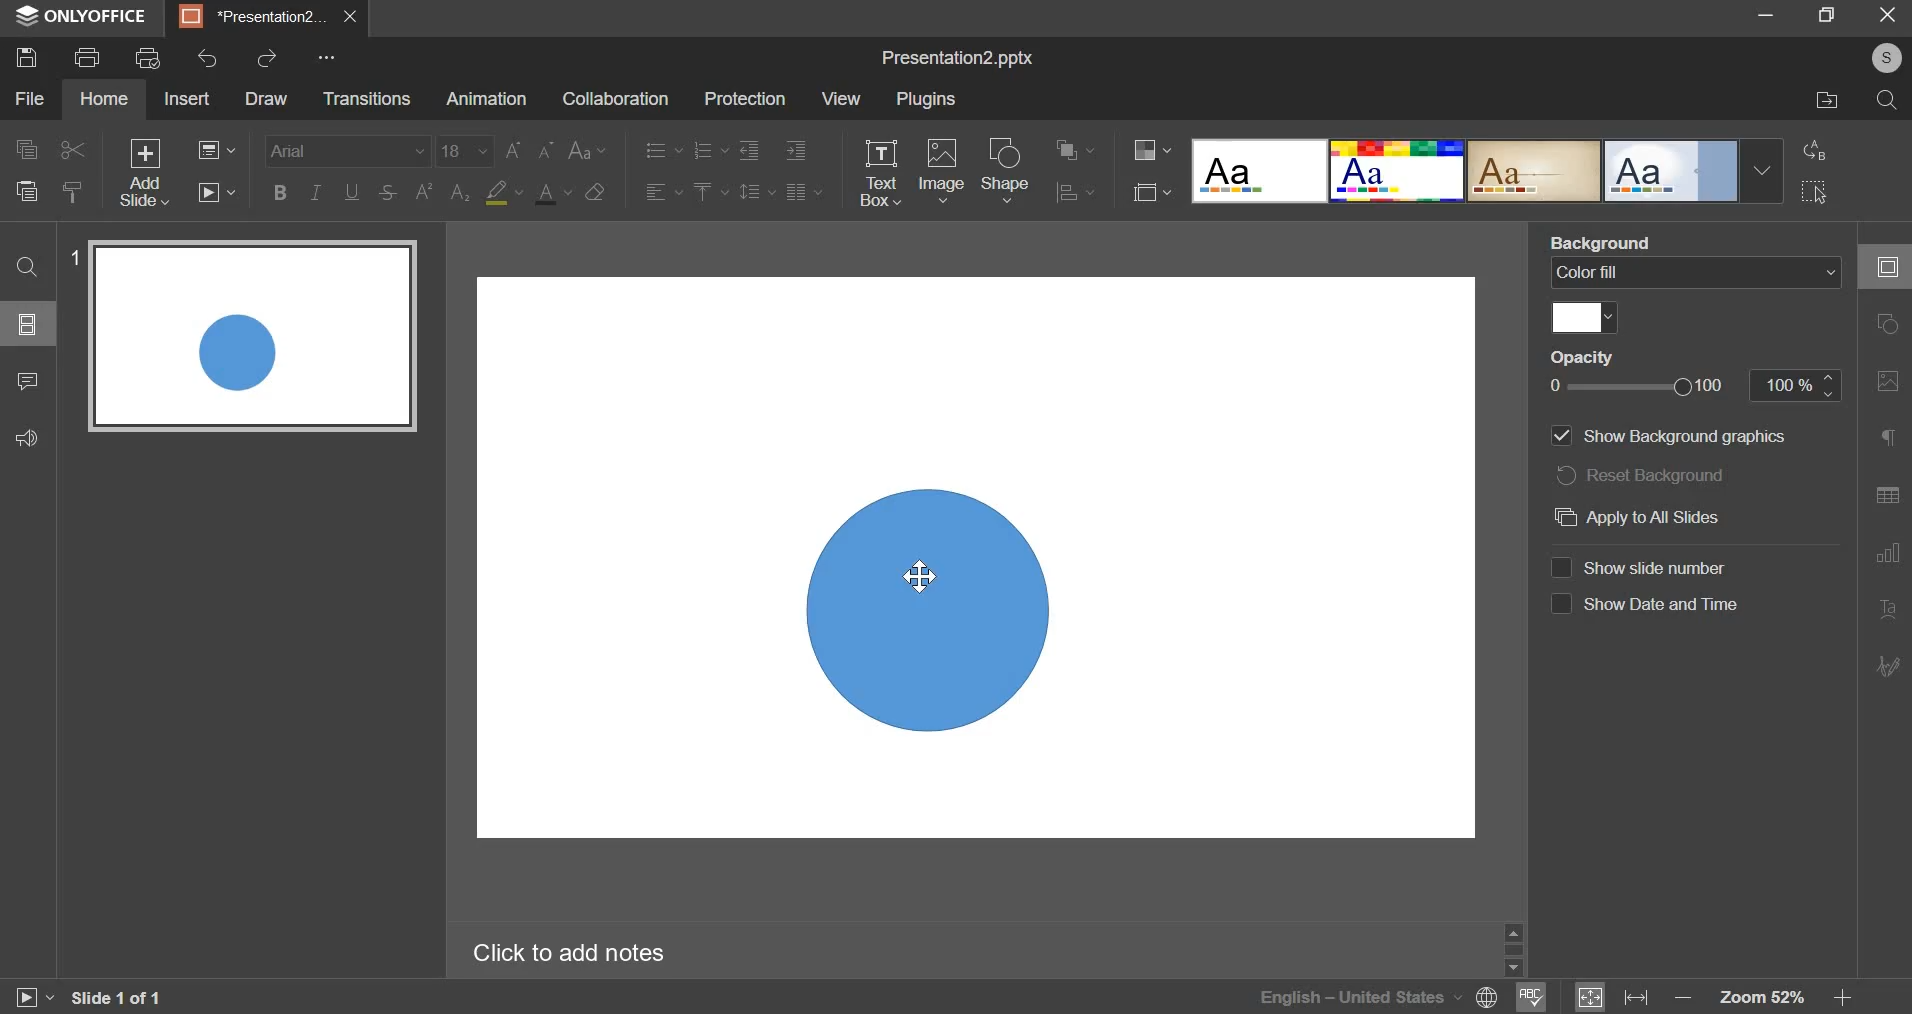 This screenshot has height=1014, width=1912. I want to click on , so click(1518, 962).